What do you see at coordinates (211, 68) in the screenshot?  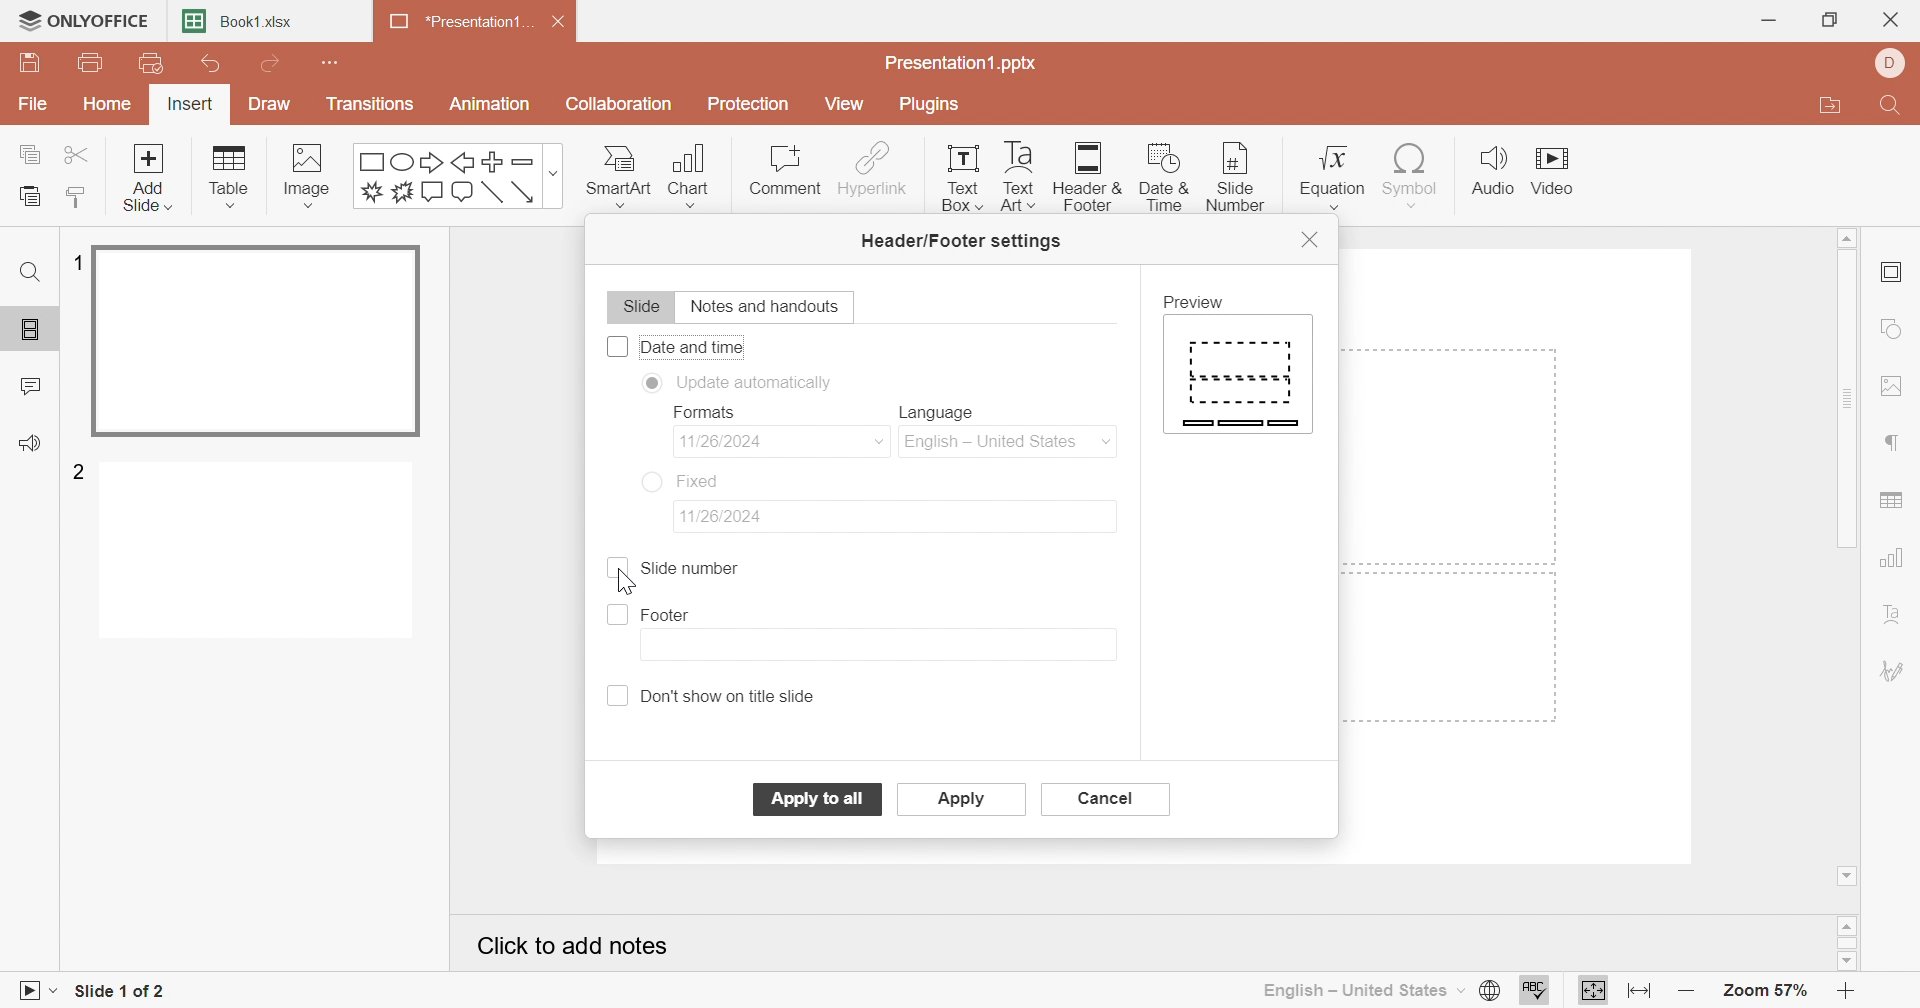 I see `Undo` at bounding box center [211, 68].